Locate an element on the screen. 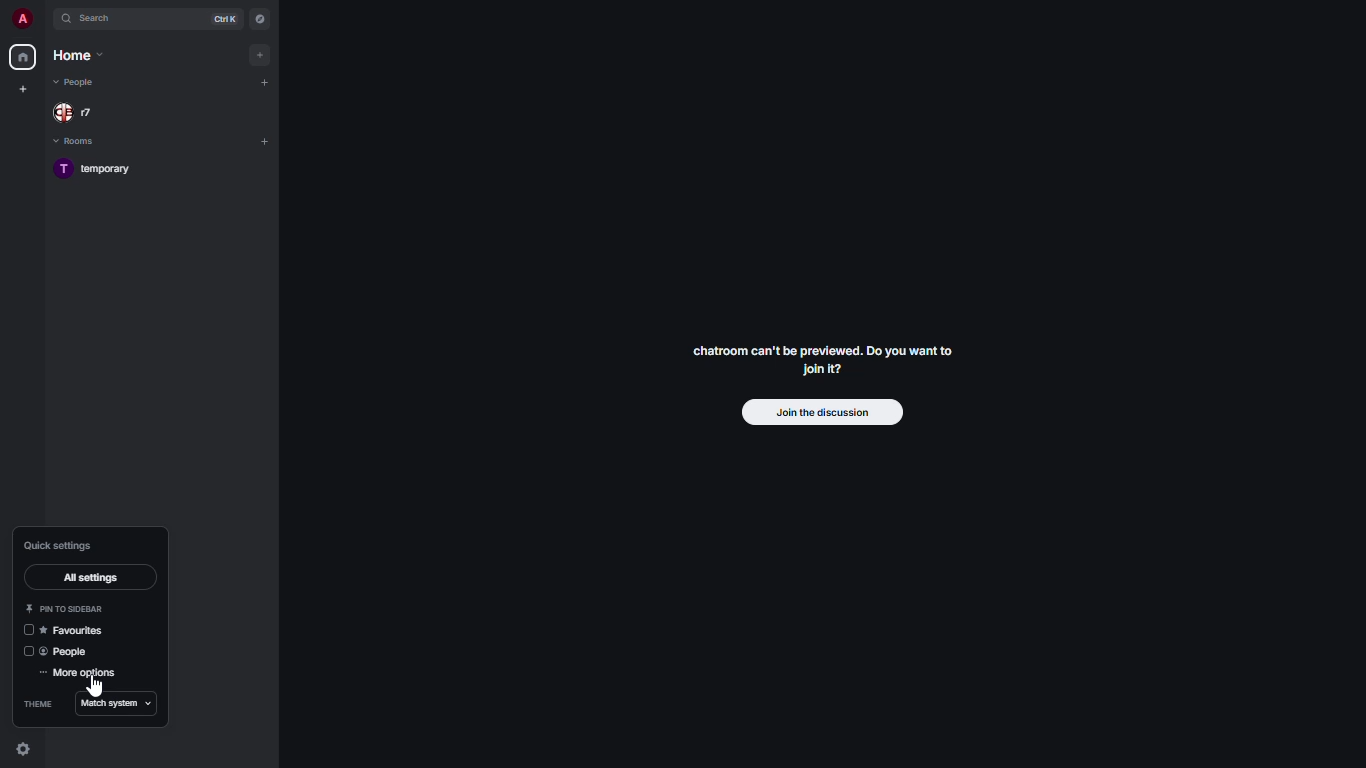 The width and height of the screenshot is (1366, 768). more settings is located at coordinates (81, 675).